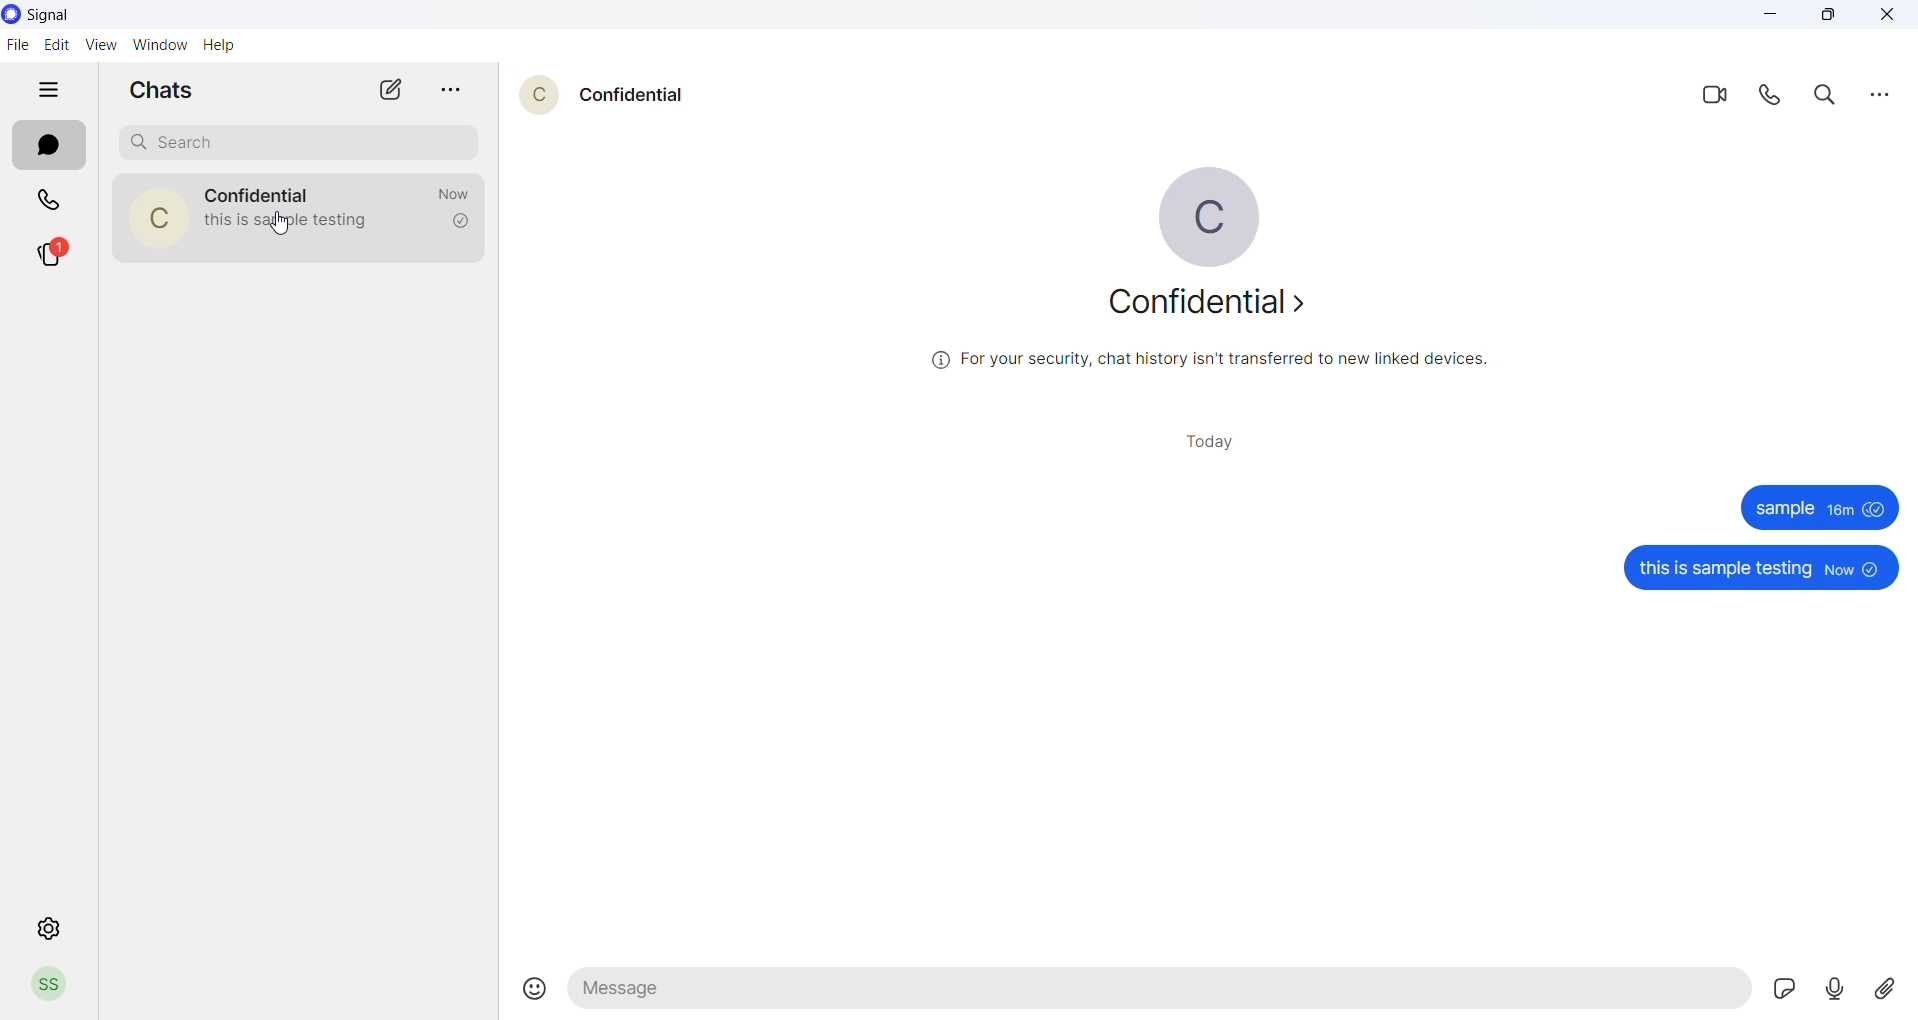 This screenshot has width=1918, height=1020. Describe the element at coordinates (1876, 511) in the screenshot. I see `seen` at that location.